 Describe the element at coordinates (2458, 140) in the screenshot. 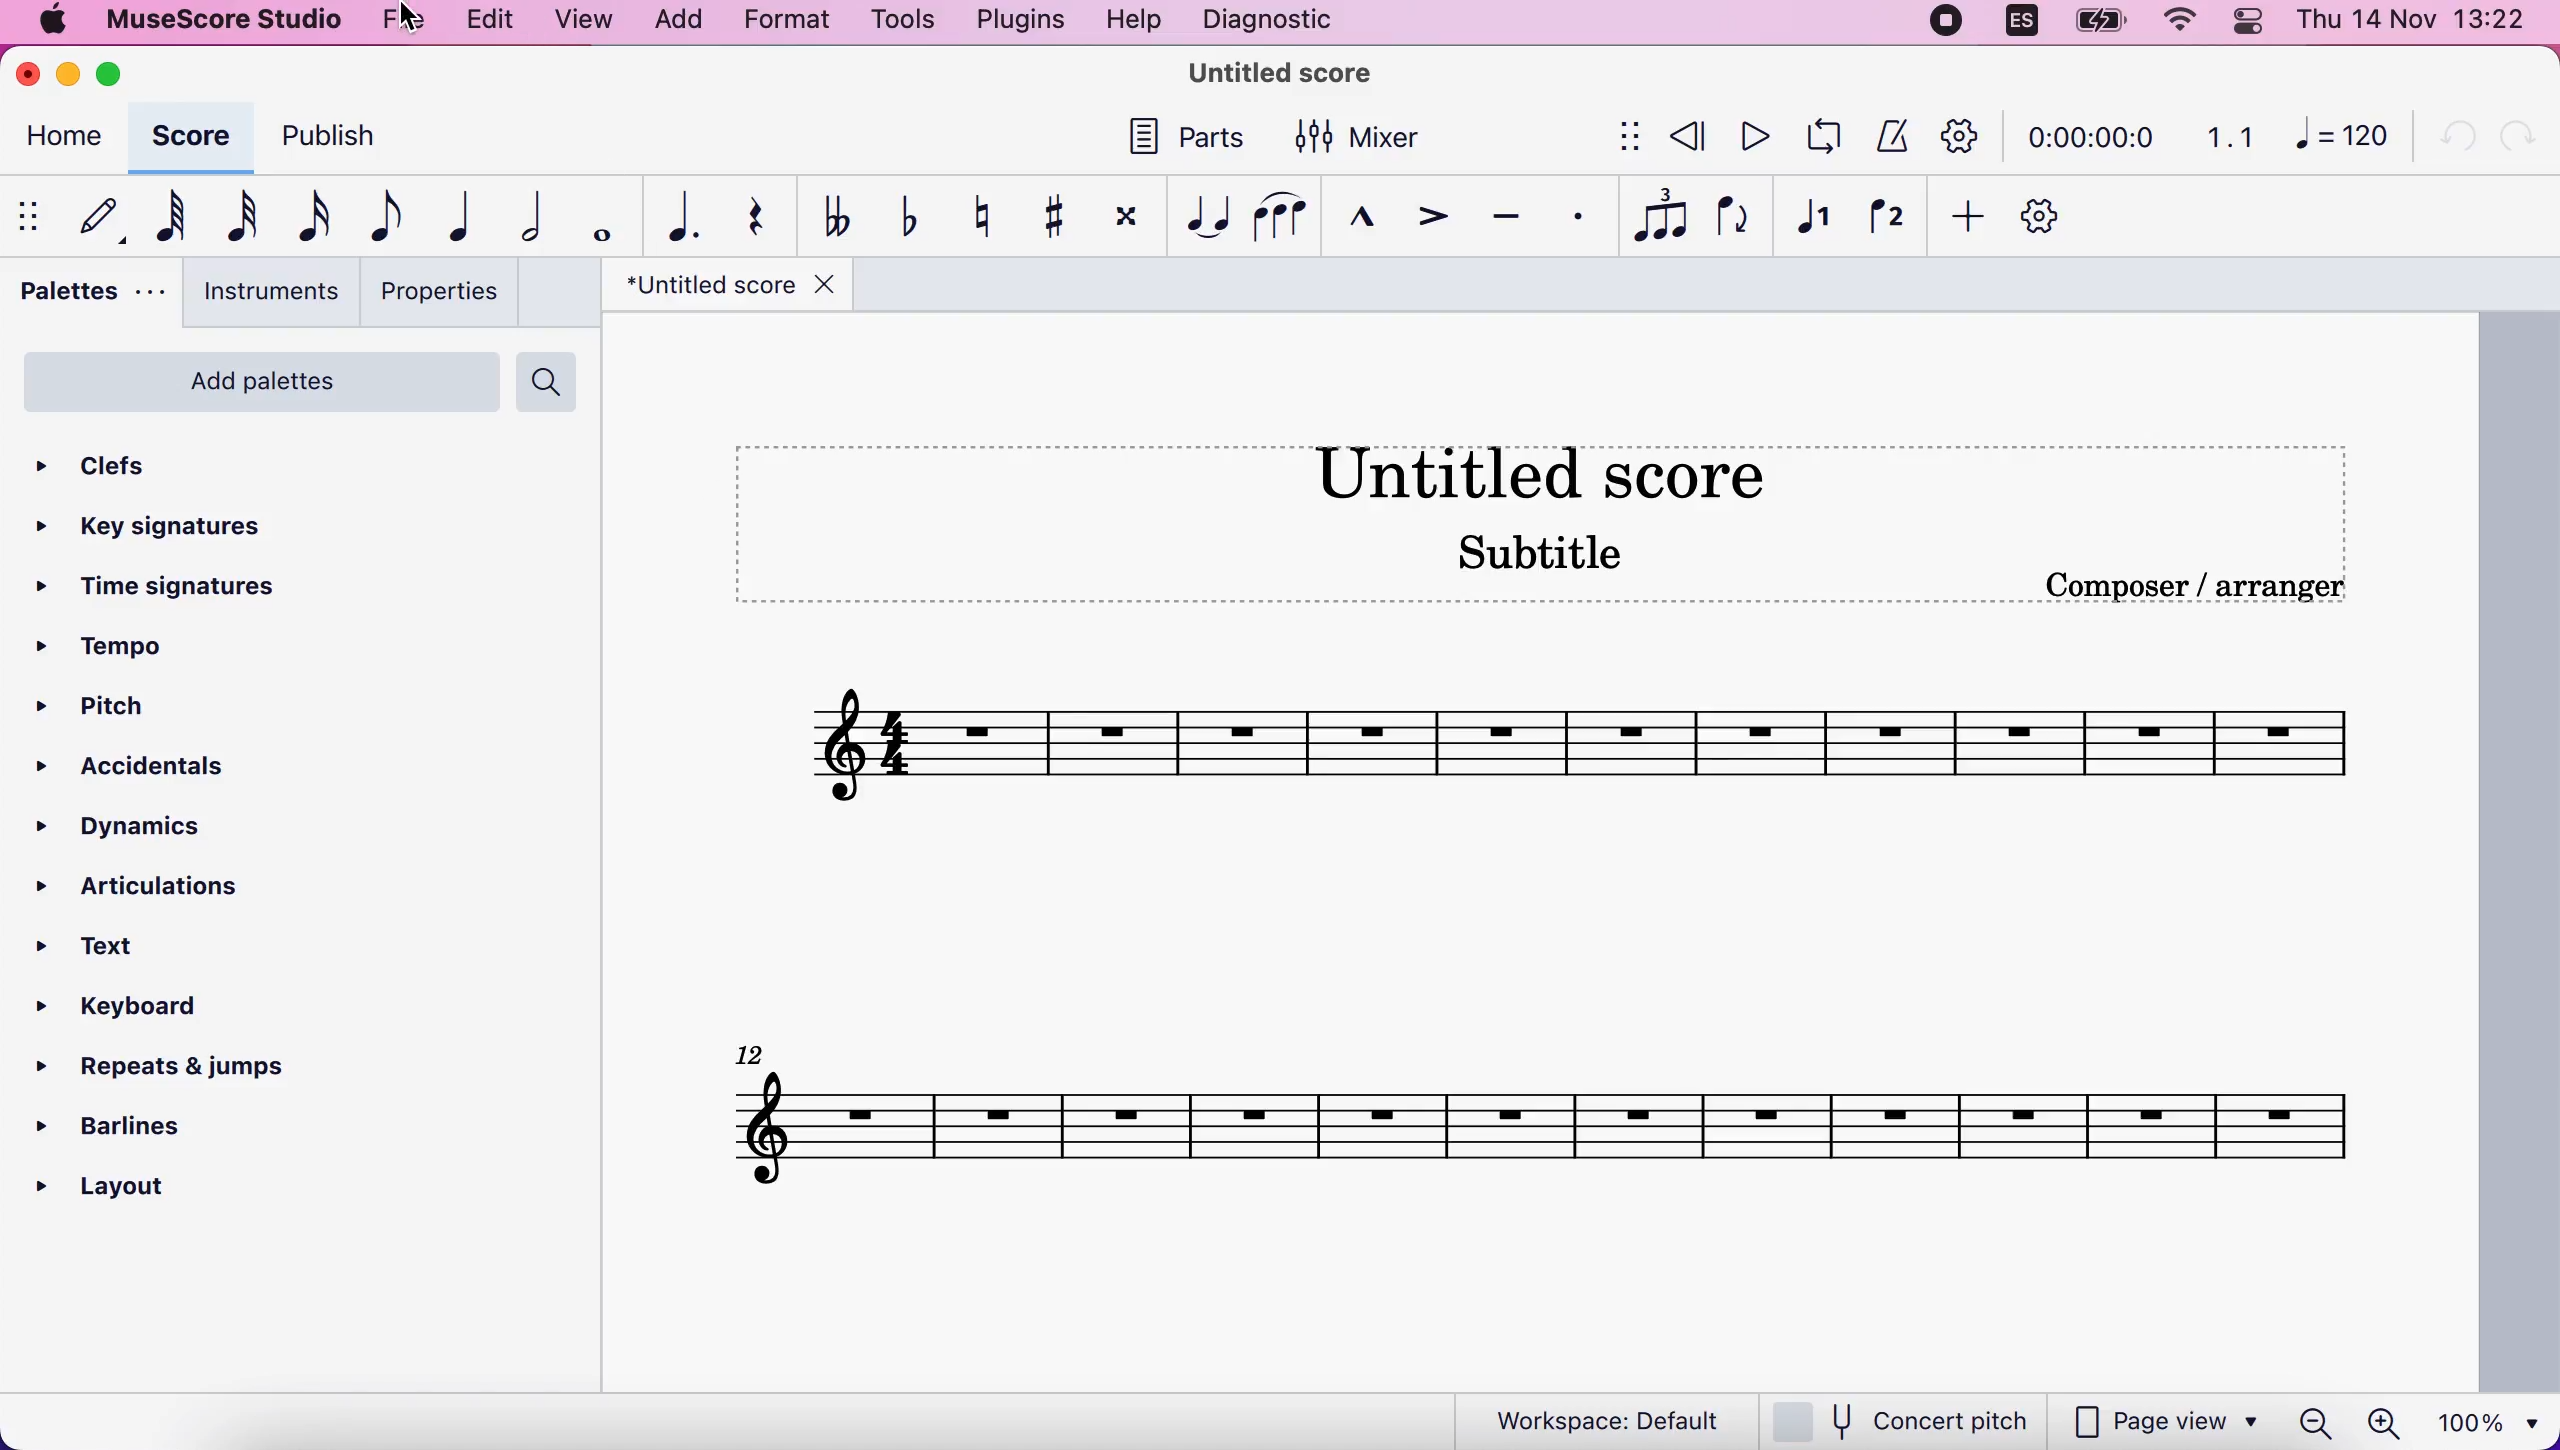

I see `undo` at that location.